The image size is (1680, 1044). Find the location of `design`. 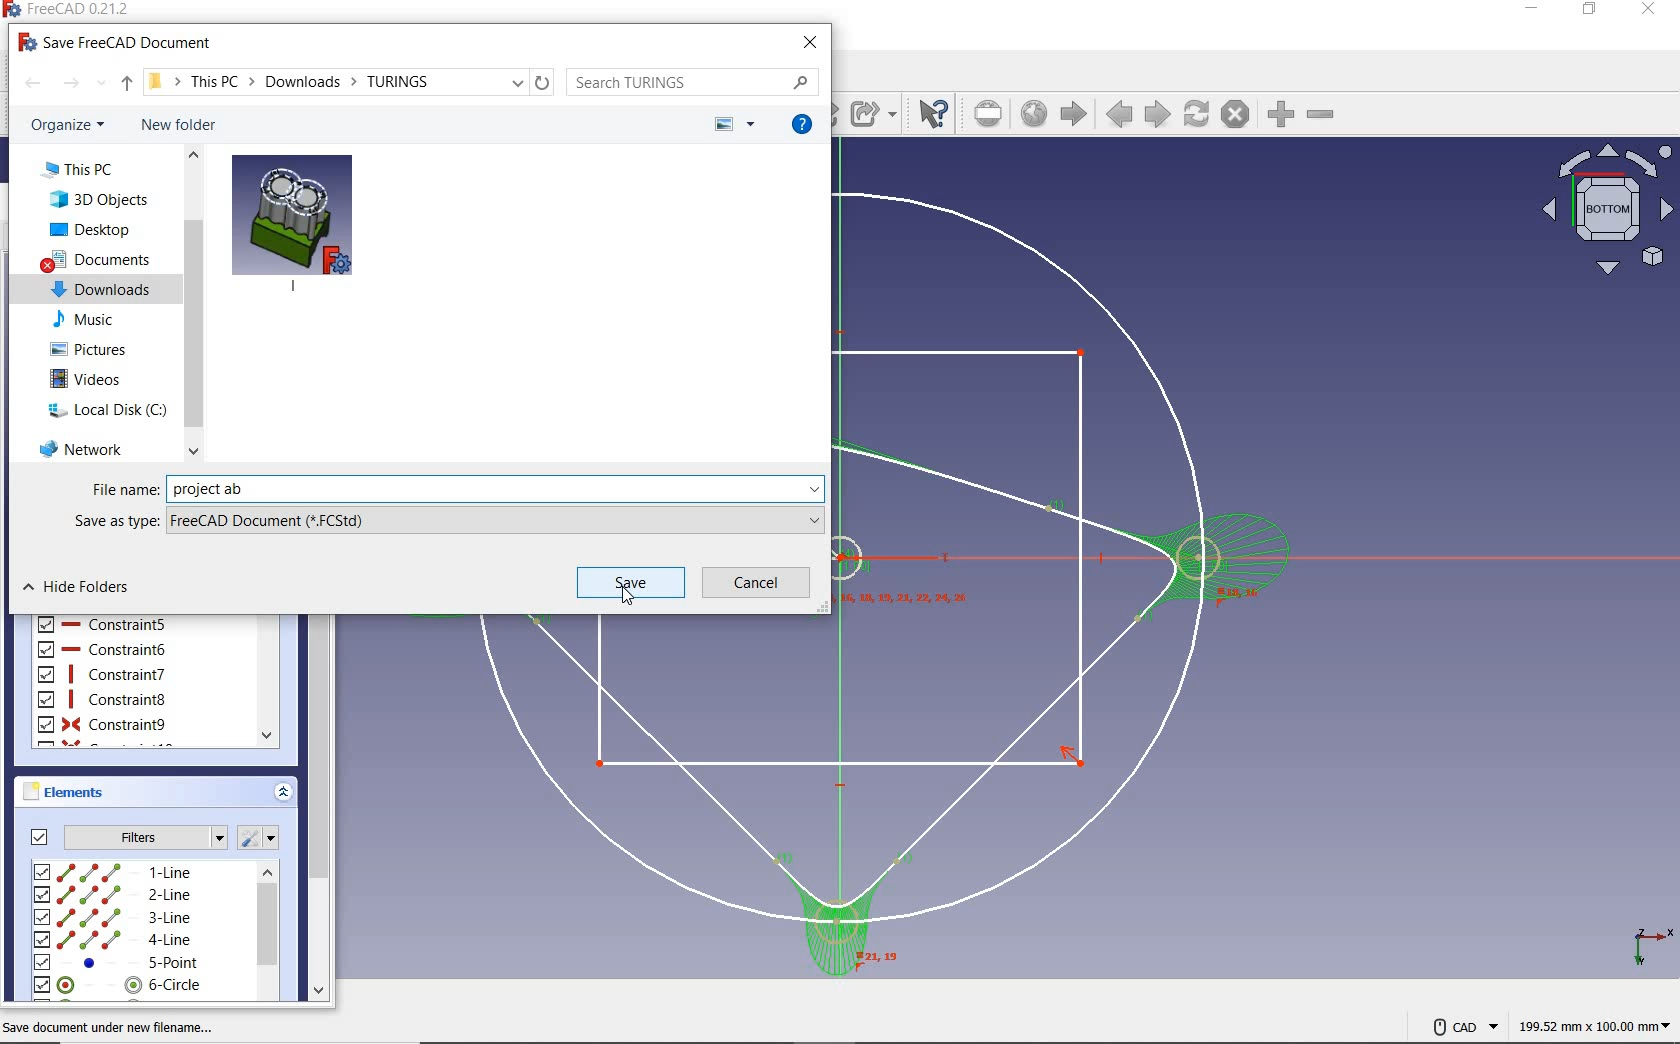

design is located at coordinates (1069, 581).